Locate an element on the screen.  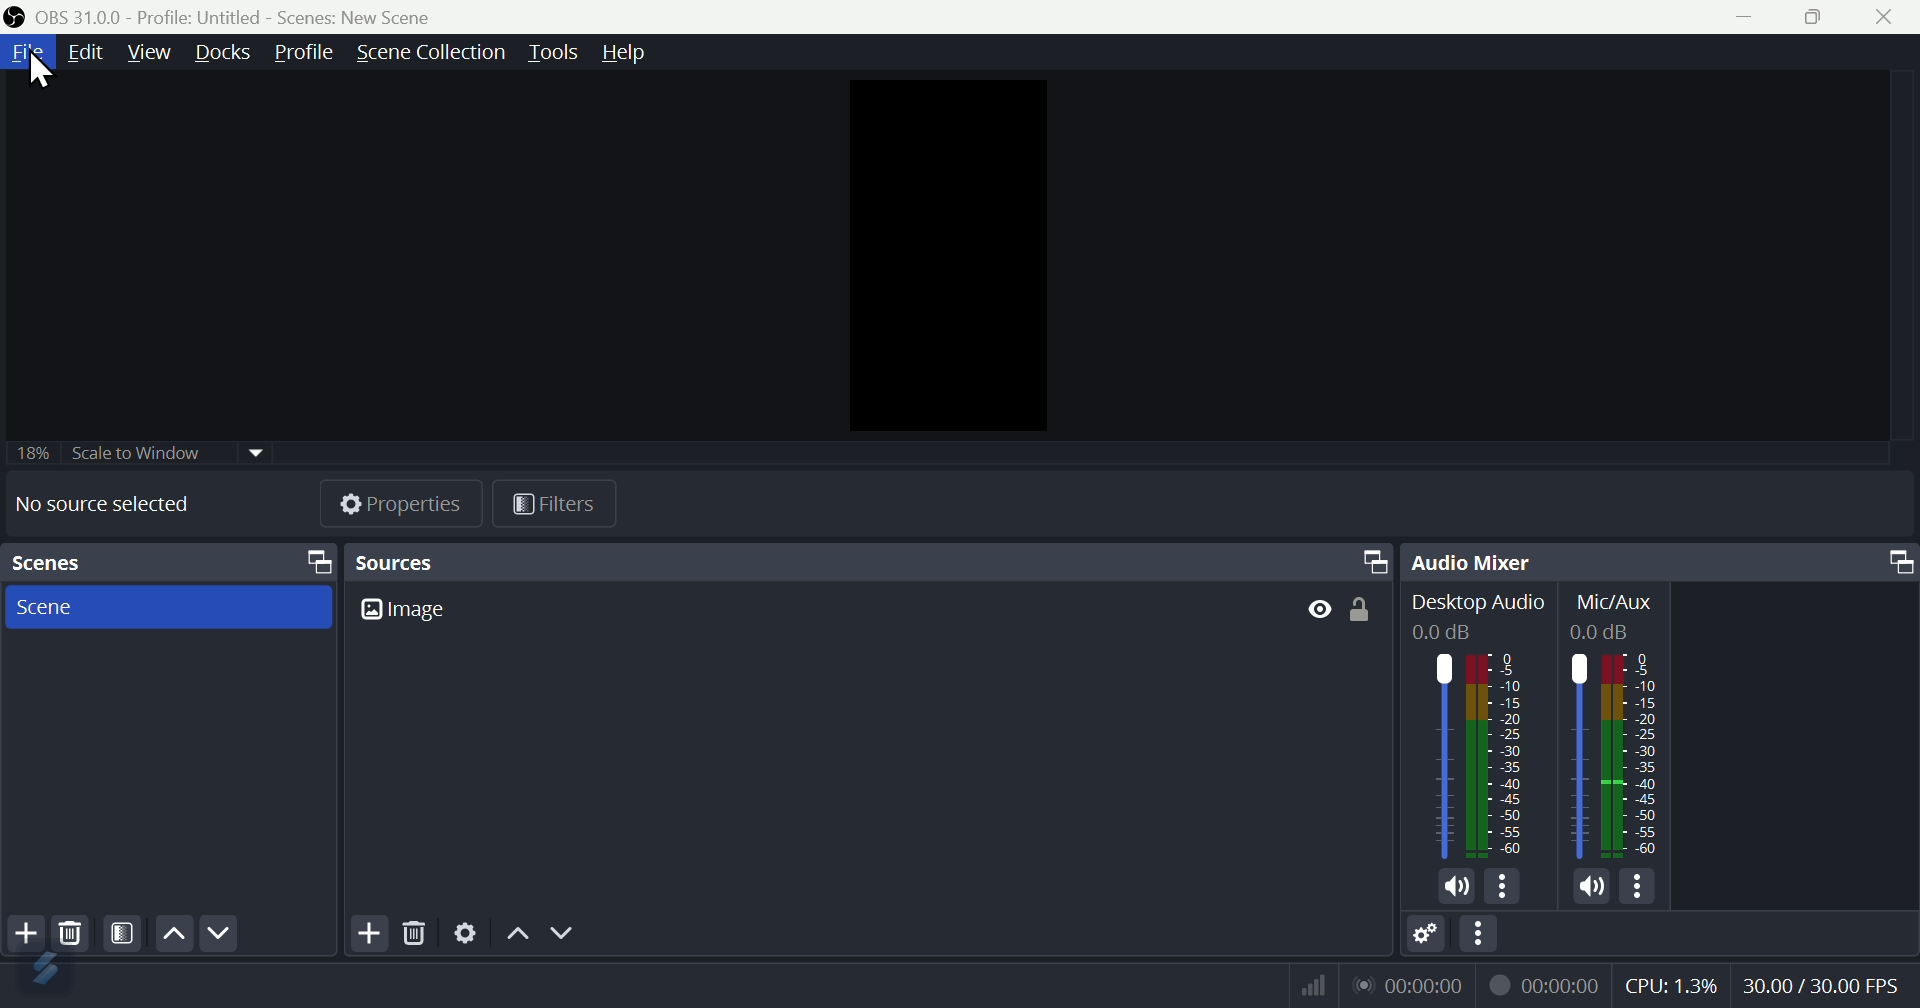
Add is located at coordinates (372, 933).